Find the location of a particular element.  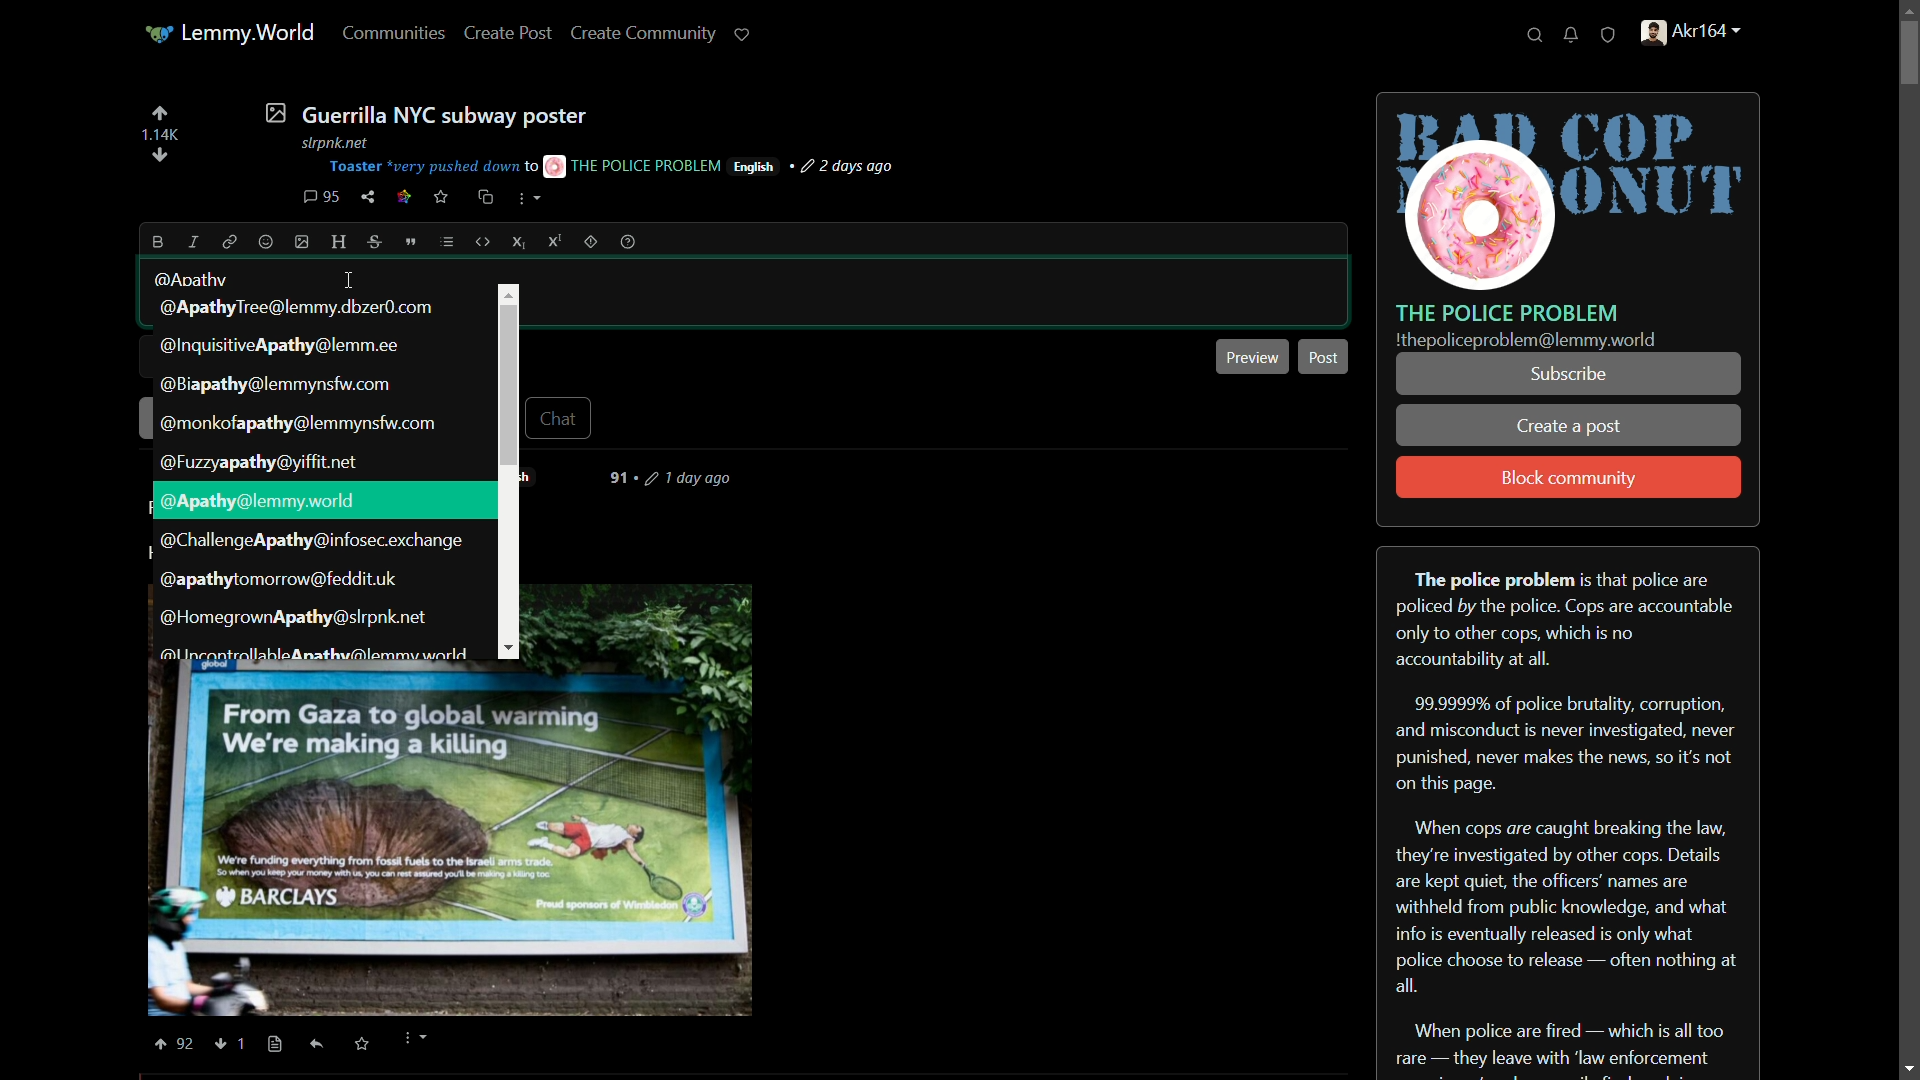

post-time is located at coordinates (850, 167).